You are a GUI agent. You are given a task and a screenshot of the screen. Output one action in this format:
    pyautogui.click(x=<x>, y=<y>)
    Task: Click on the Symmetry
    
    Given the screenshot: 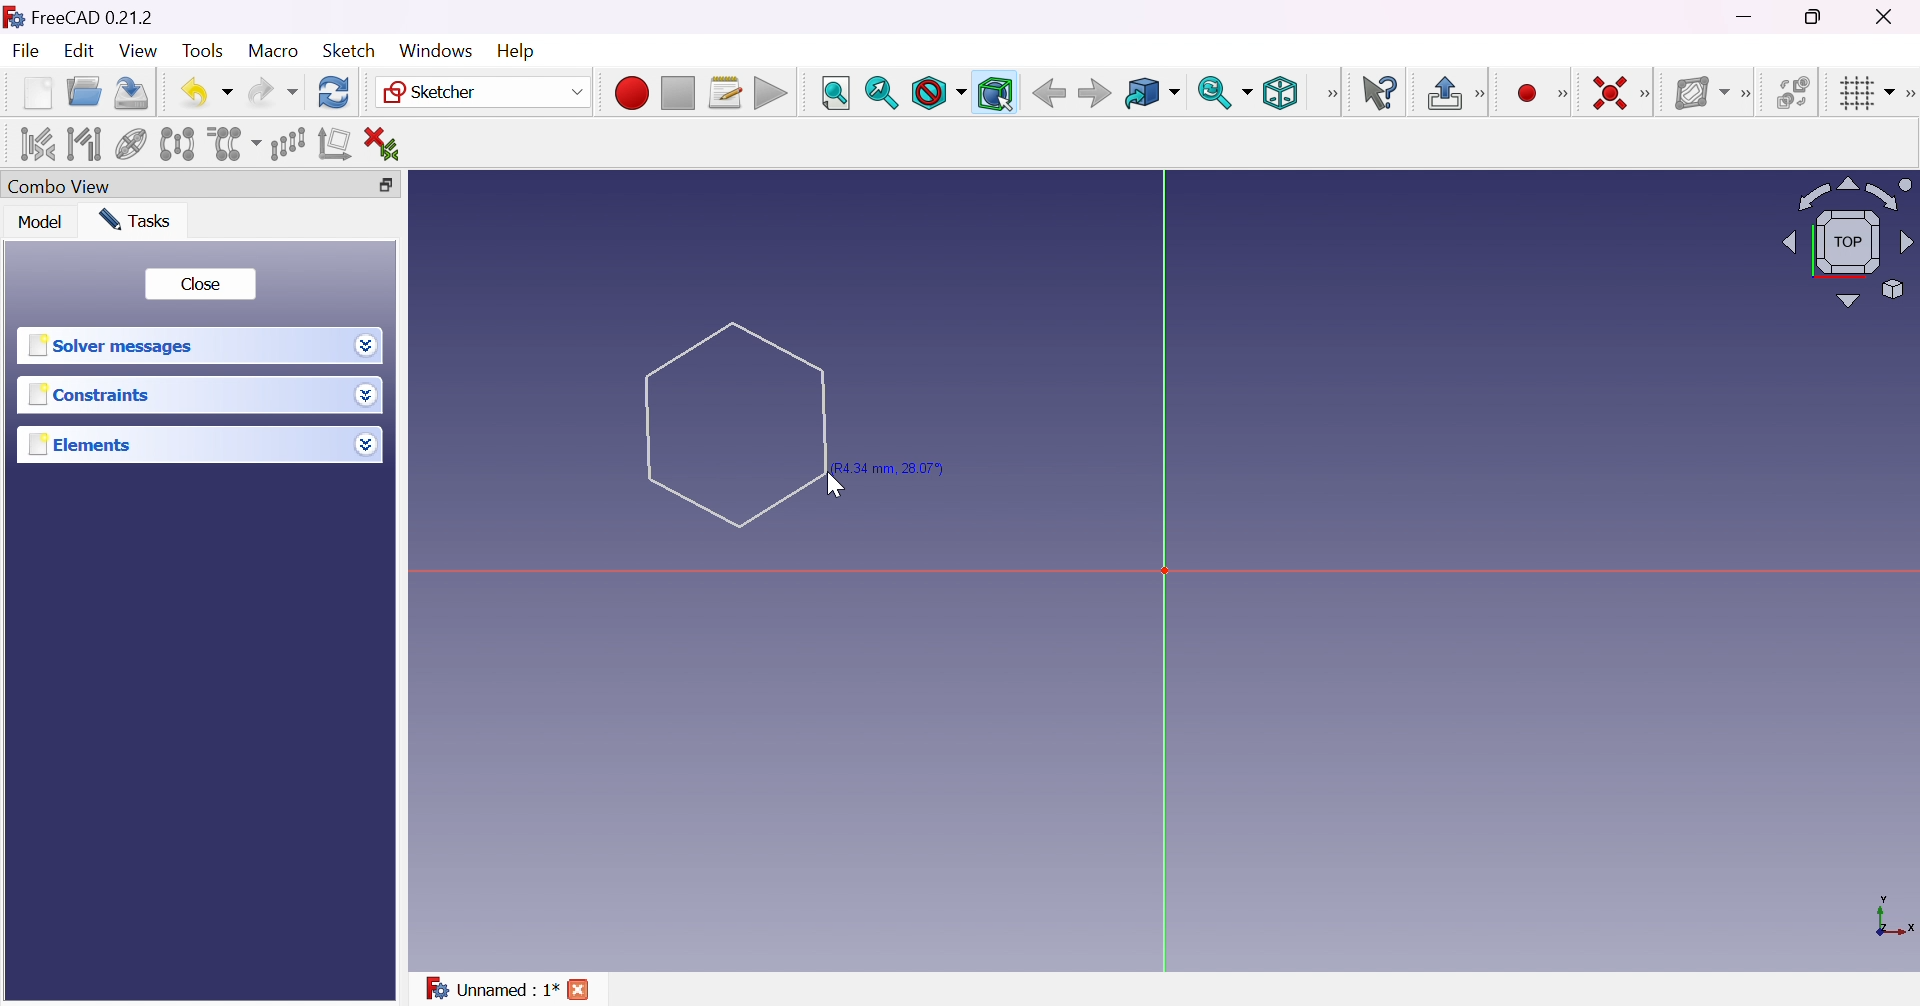 What is the action you would take?
    pyautogui.click(x=178, y=144)
    